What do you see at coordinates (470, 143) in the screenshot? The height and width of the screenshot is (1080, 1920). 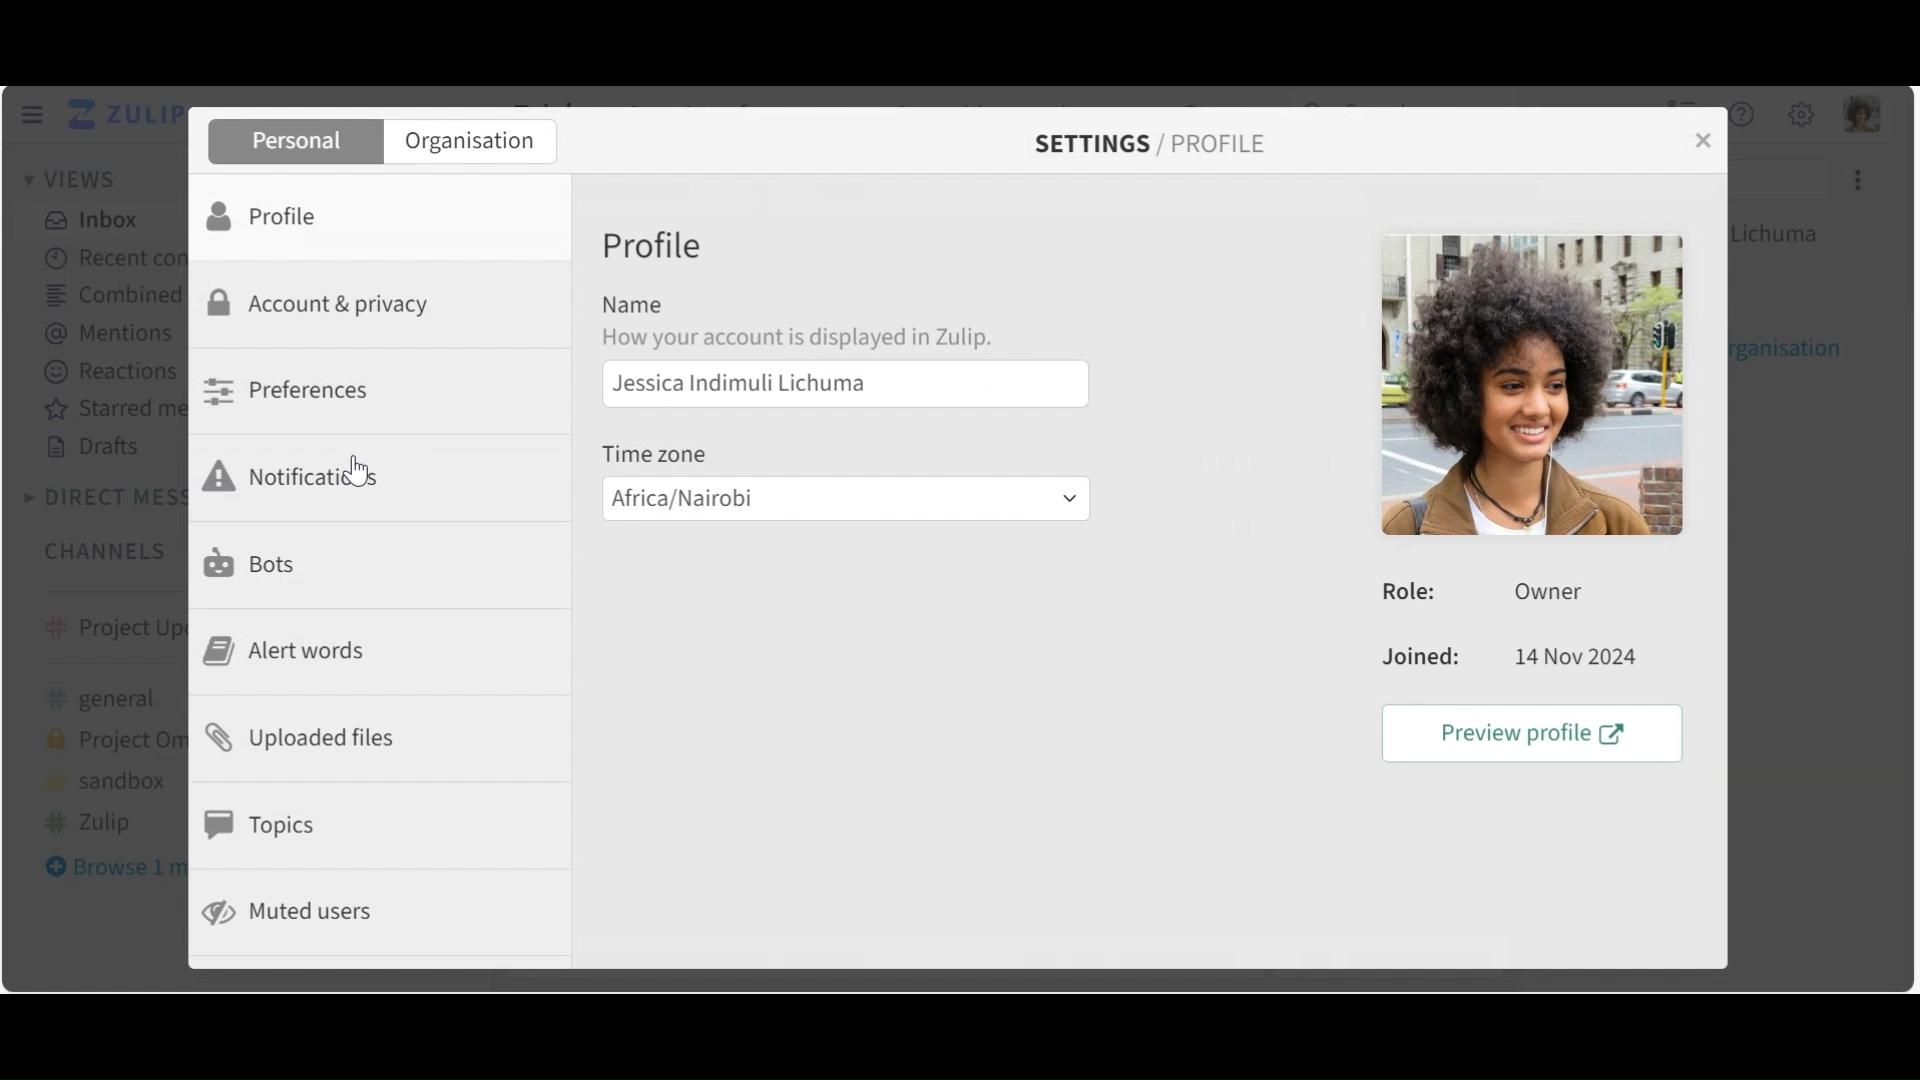 I see `Organisation` at bounding box center [470, 143].